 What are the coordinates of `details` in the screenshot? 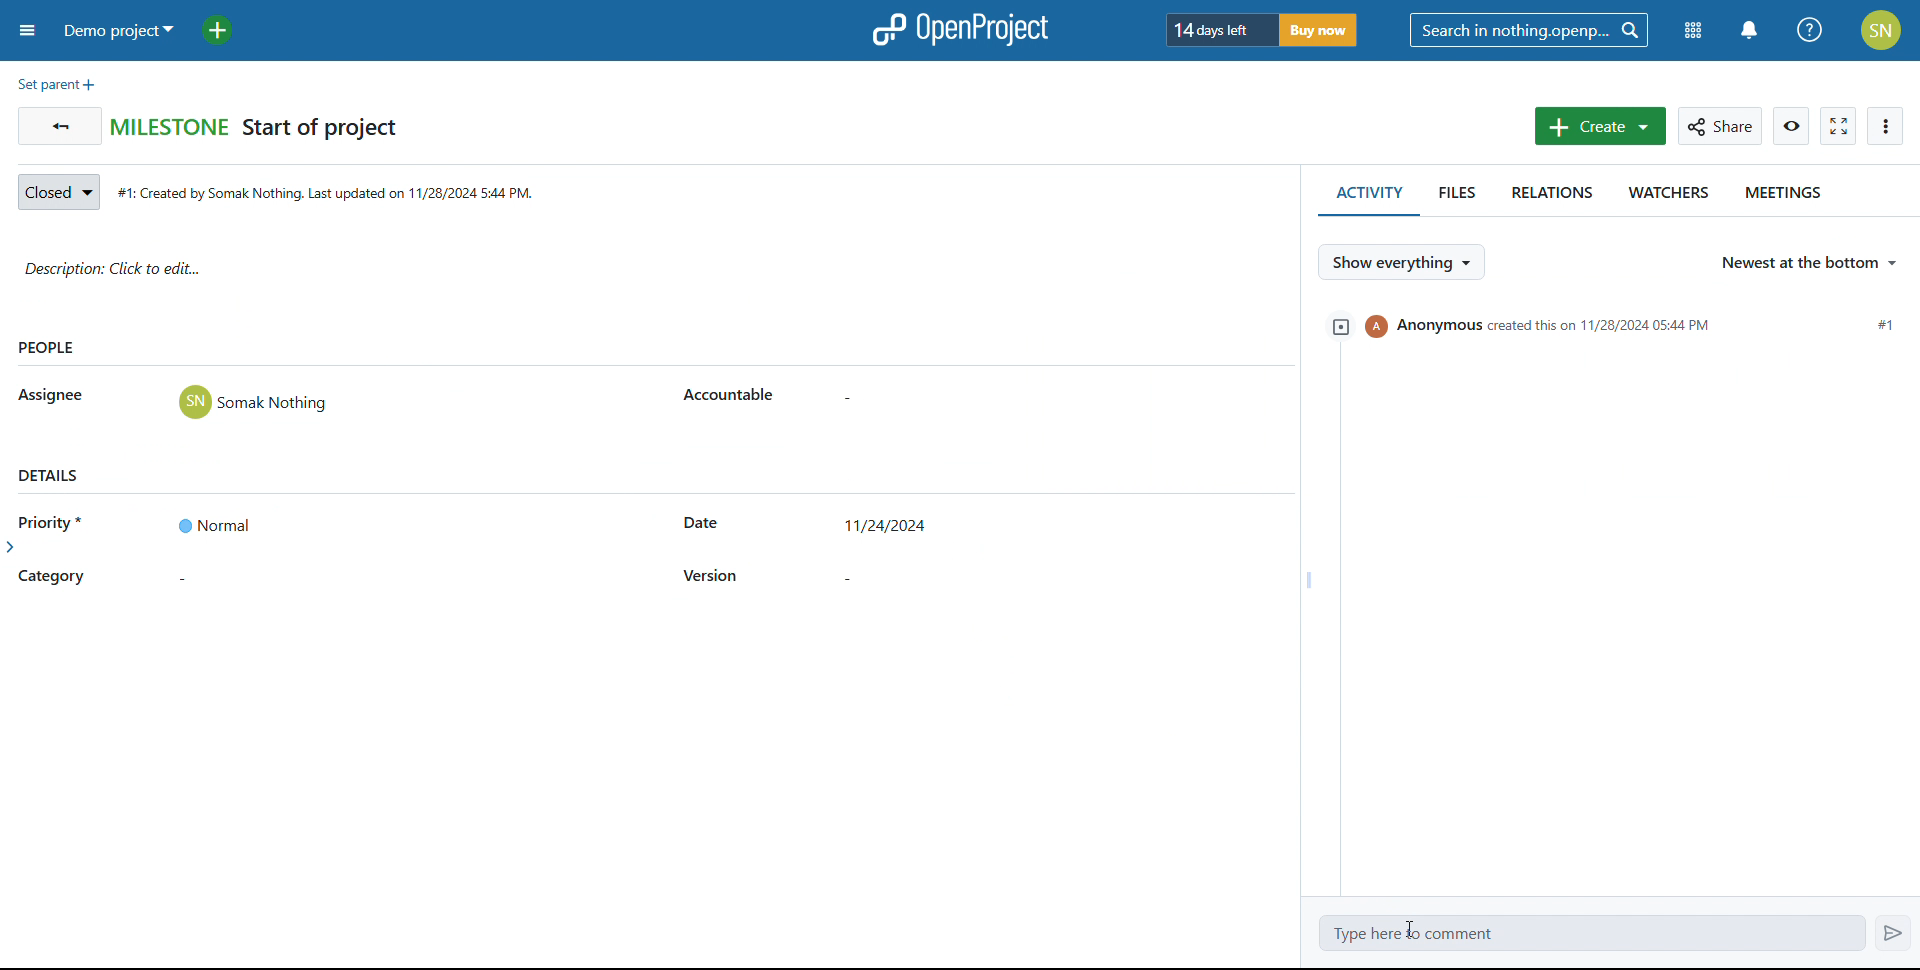 It's located at (50, 474).